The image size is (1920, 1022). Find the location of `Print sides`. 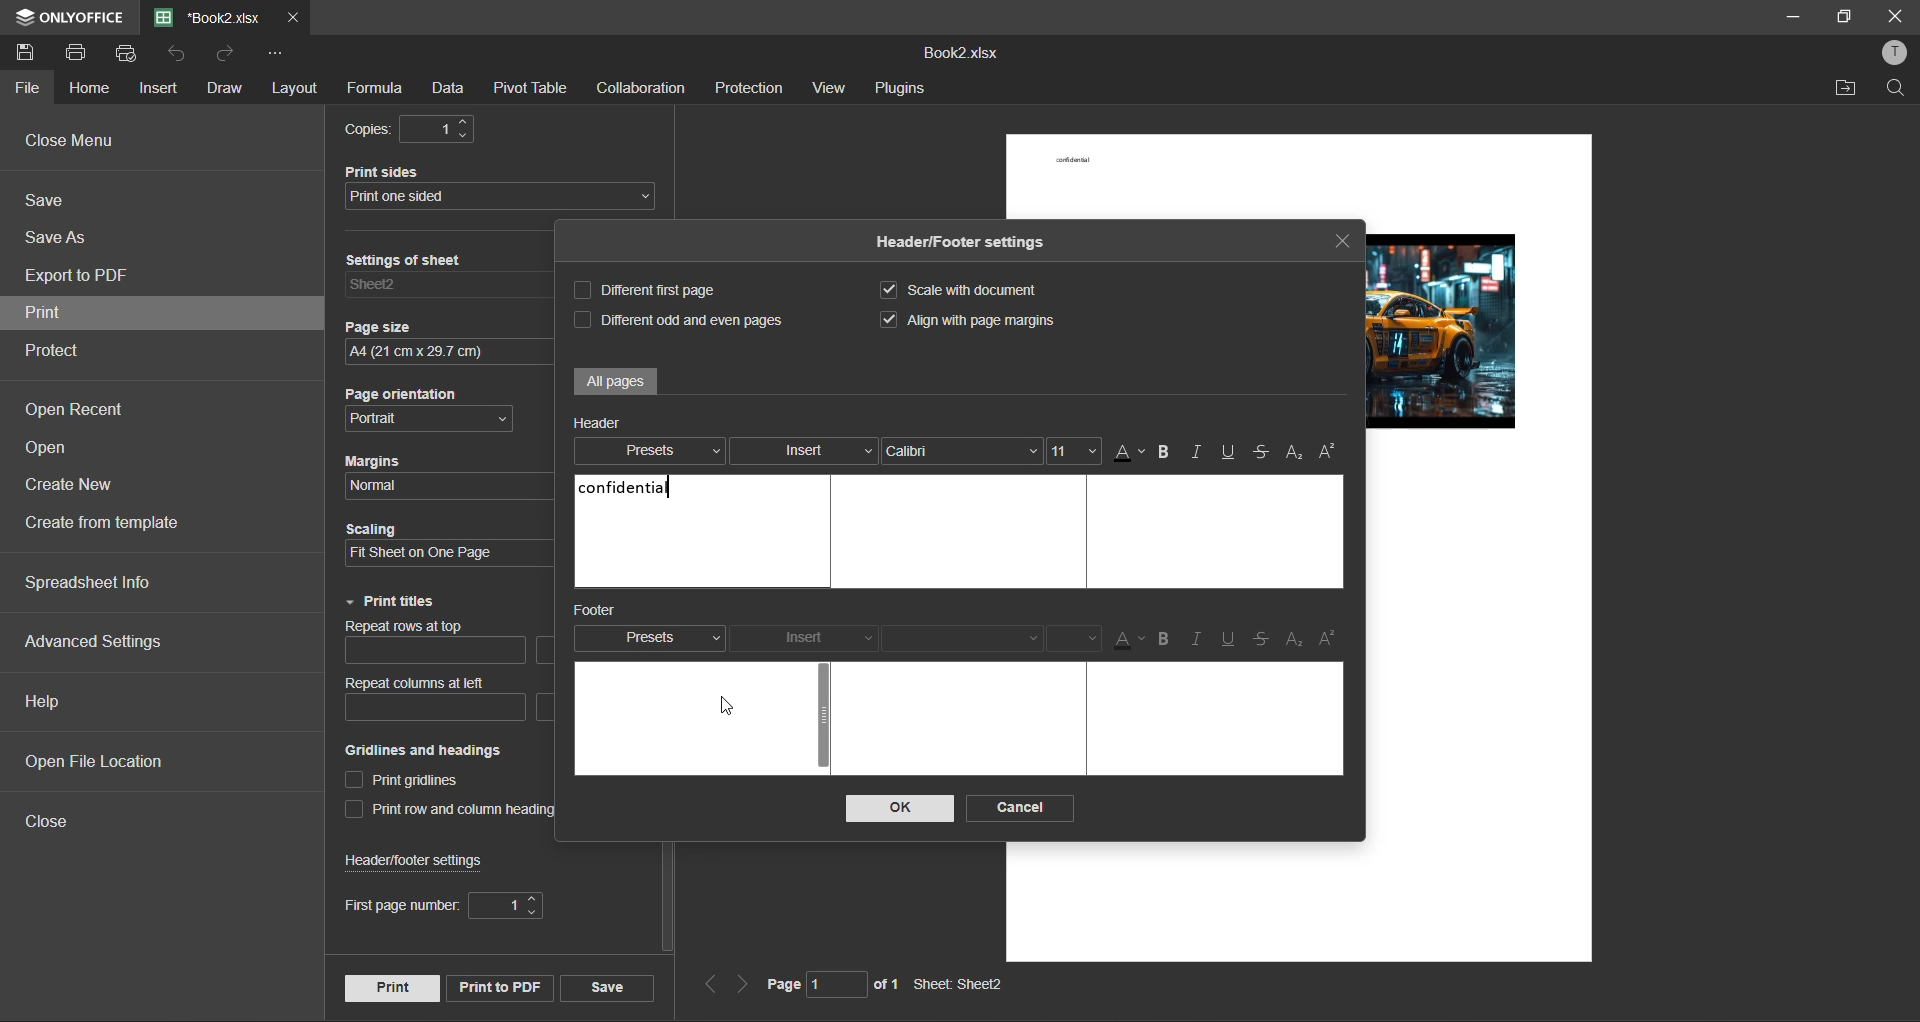

Print sides is located at coordinates (387, 170).